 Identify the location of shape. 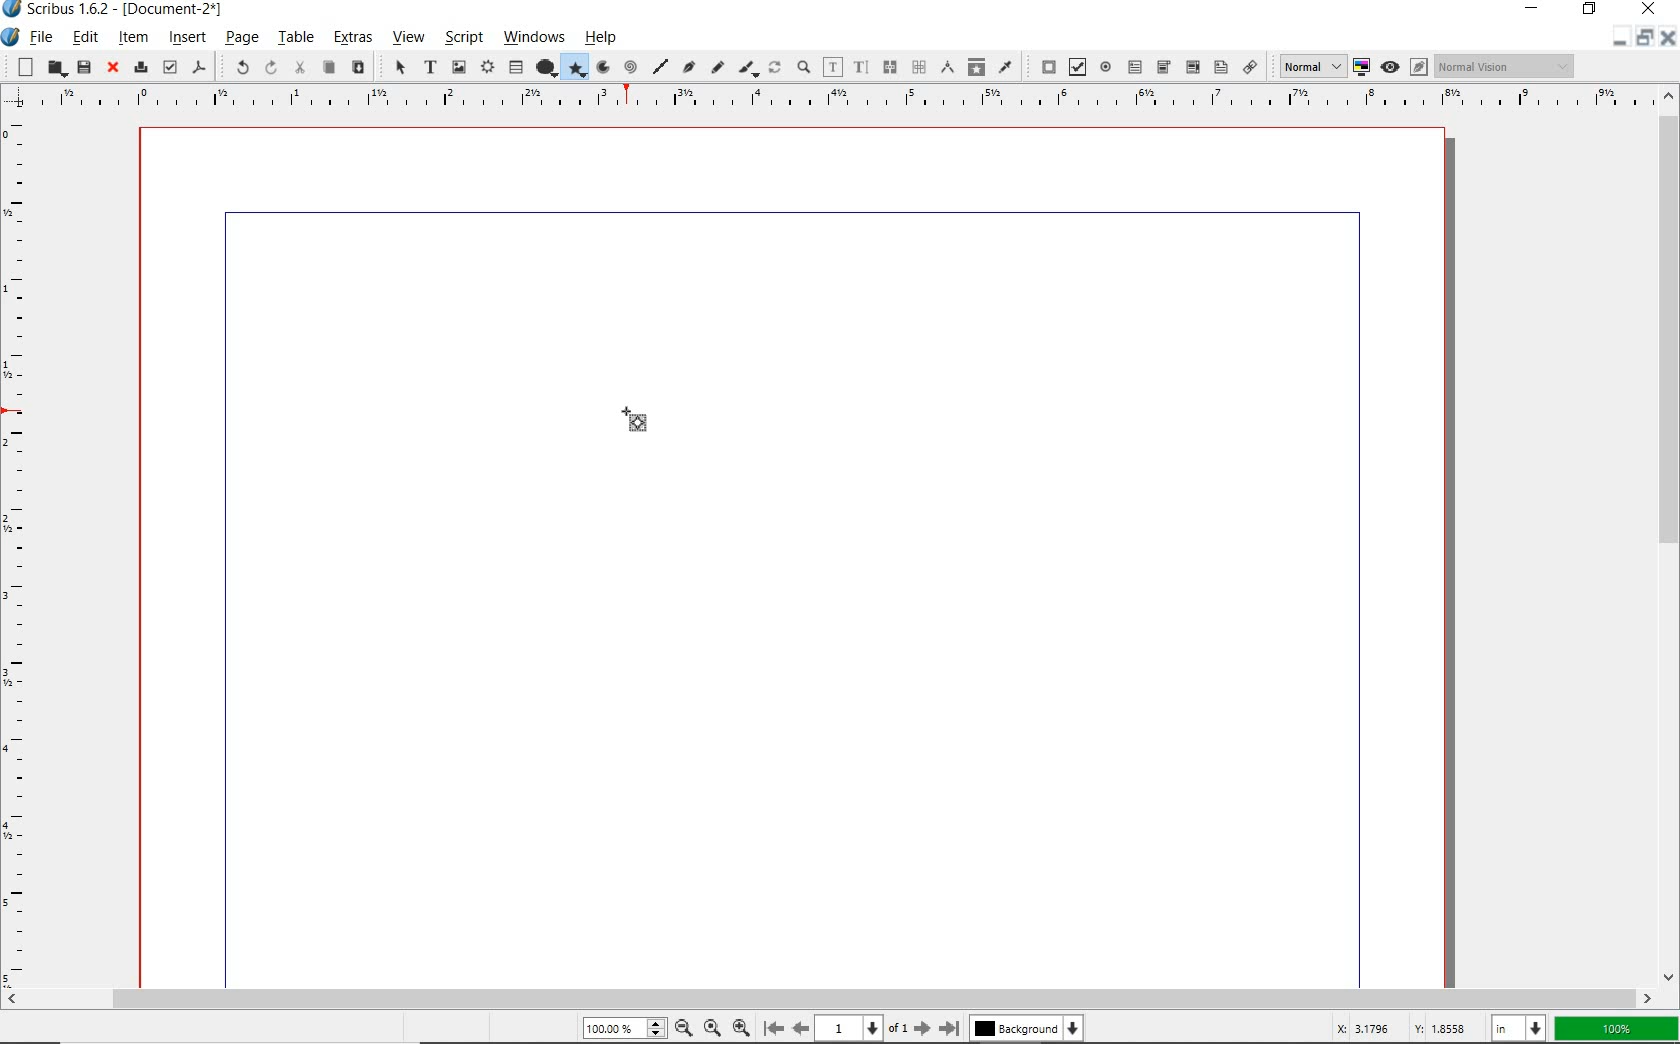
(548, 65).